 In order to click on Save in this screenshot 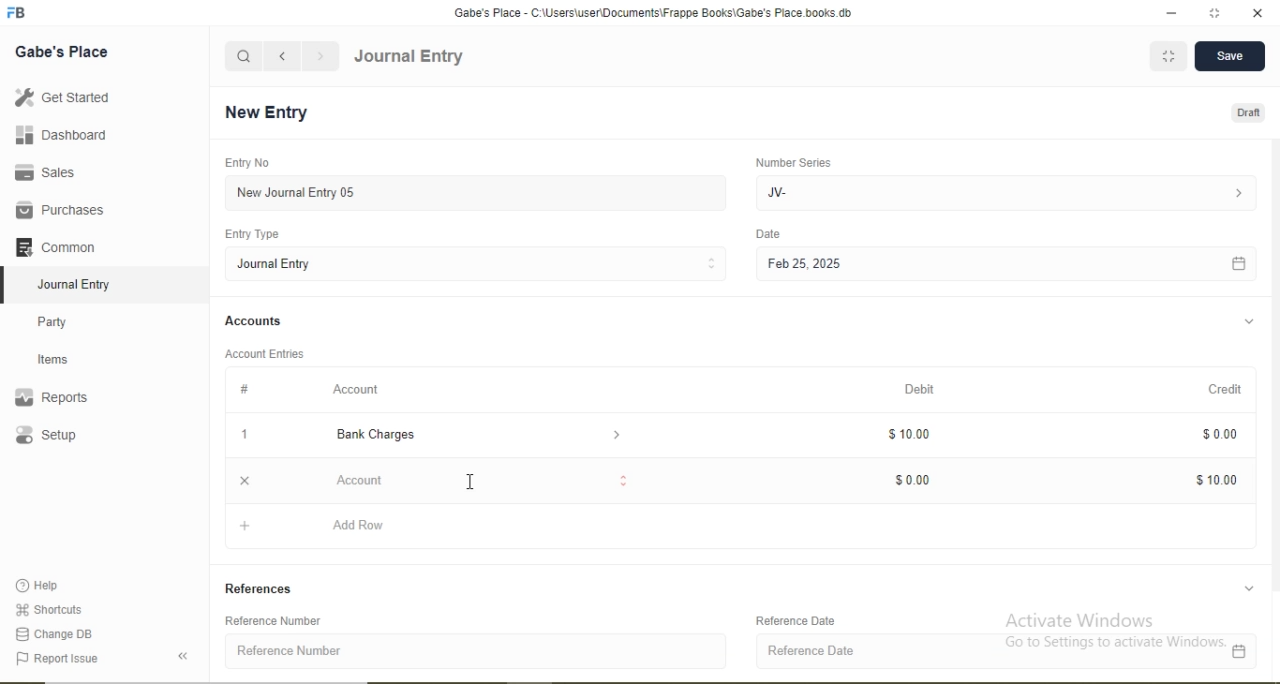, I will do `click(1228, 57)`.